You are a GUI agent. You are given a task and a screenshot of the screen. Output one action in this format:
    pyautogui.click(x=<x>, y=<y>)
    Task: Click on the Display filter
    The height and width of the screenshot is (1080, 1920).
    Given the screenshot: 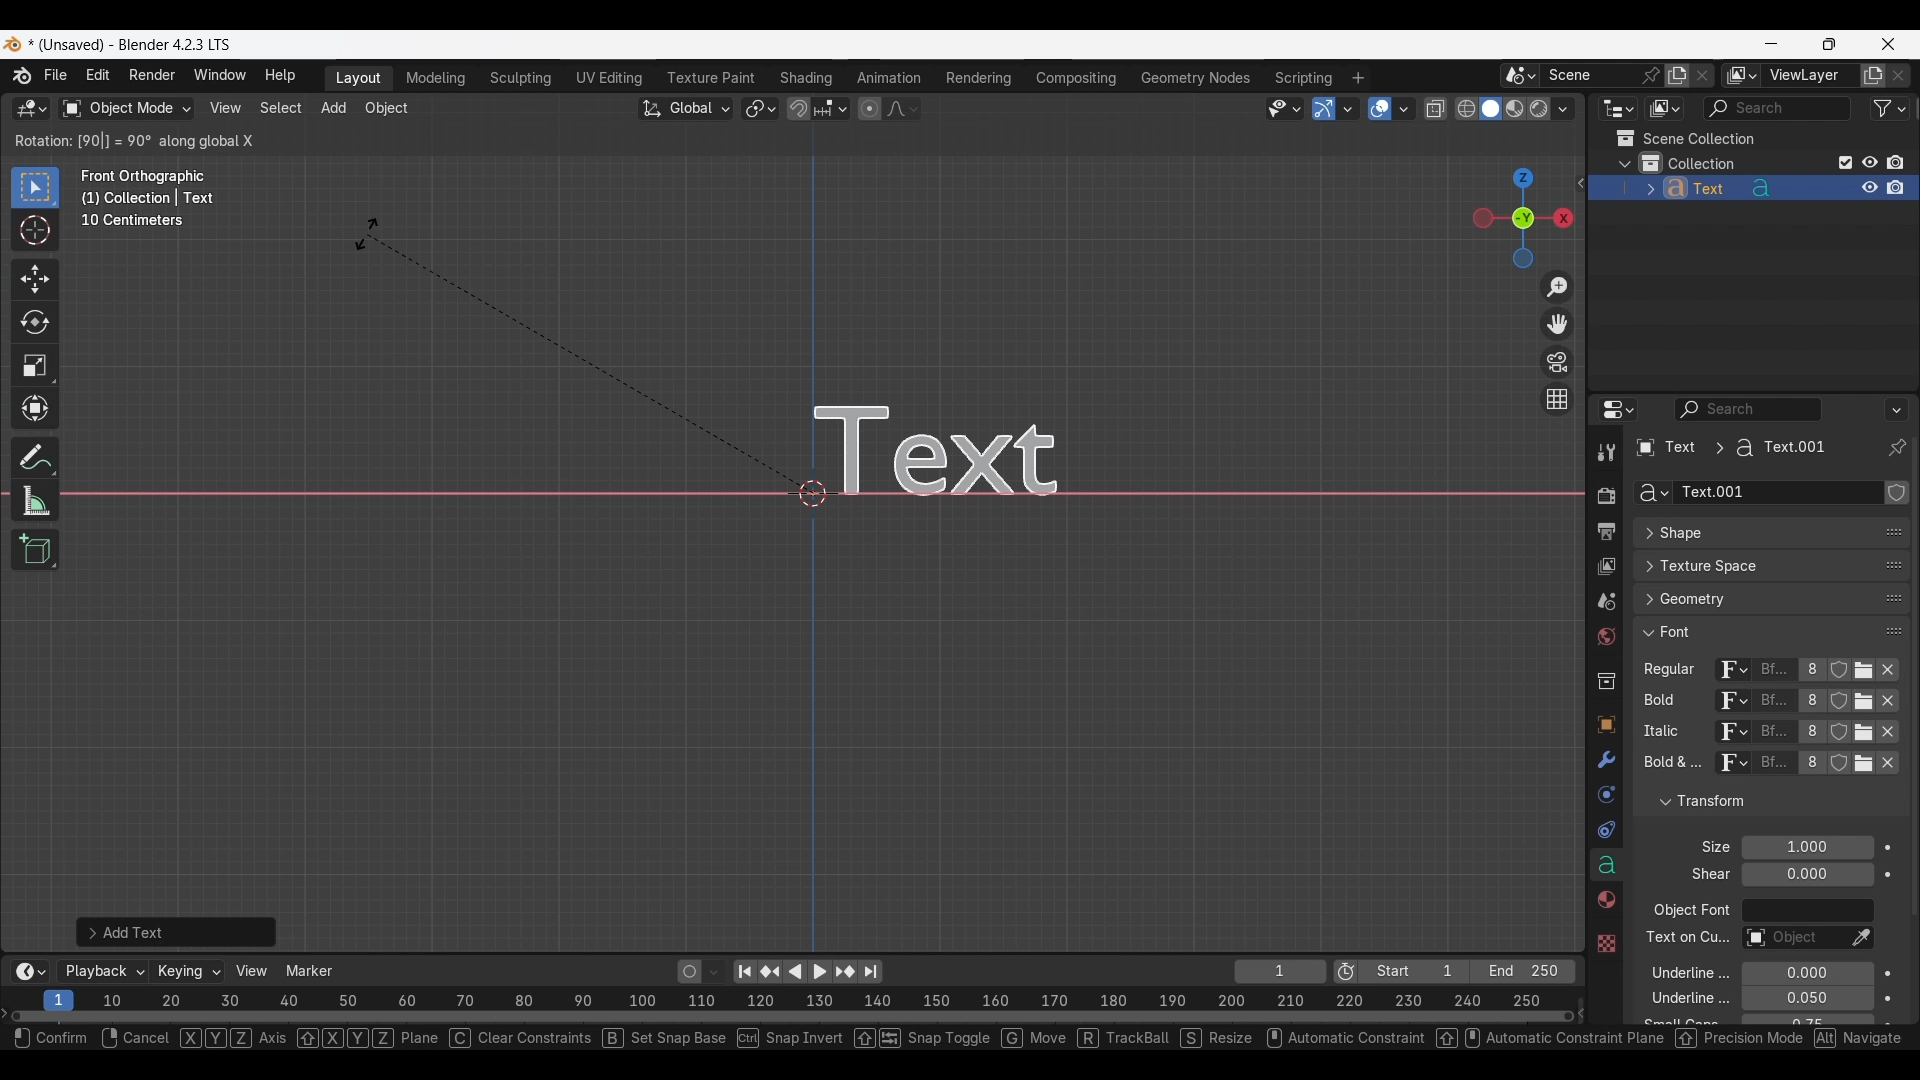 What is the action you would take?
    pyautogui.click(x=1777, y=108)
    